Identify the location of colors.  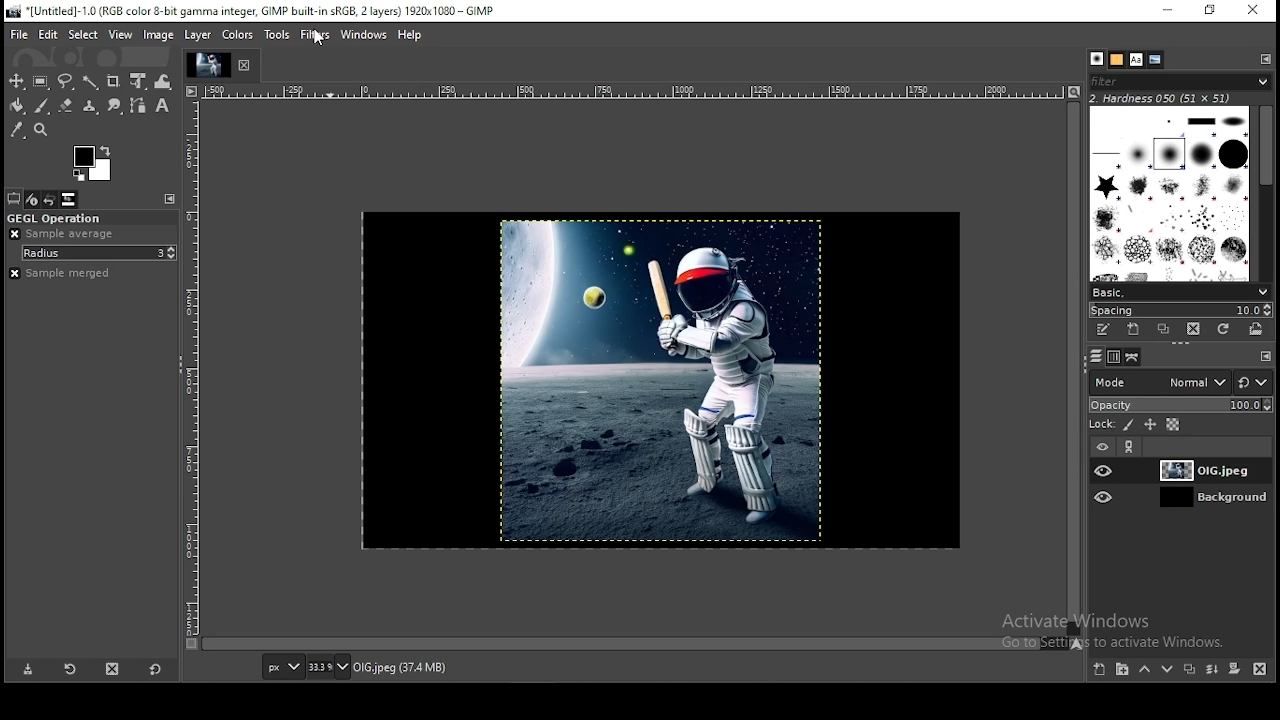
(94, 162).